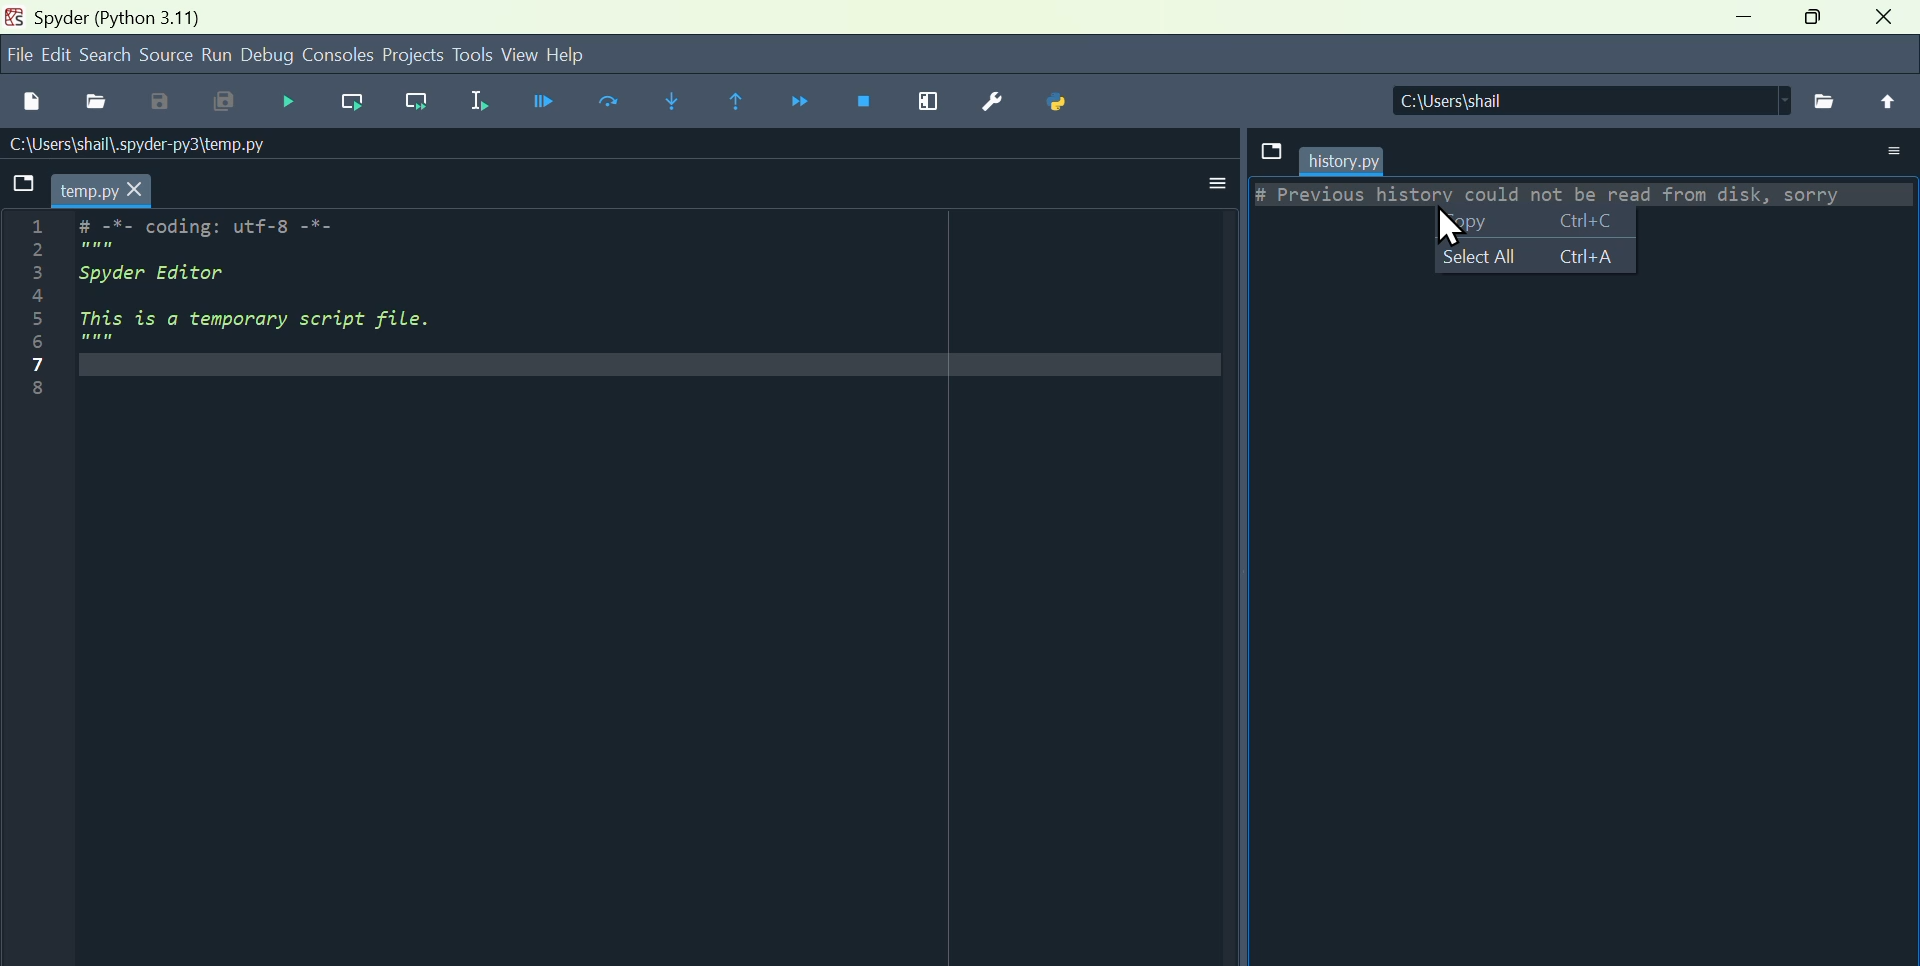  Describe the element at coordinates (649, 297) in the screenshot. I see `# -*- coding: utf-8 -*- """ Spyder Editor  This is a temporary script file. """` at that location.